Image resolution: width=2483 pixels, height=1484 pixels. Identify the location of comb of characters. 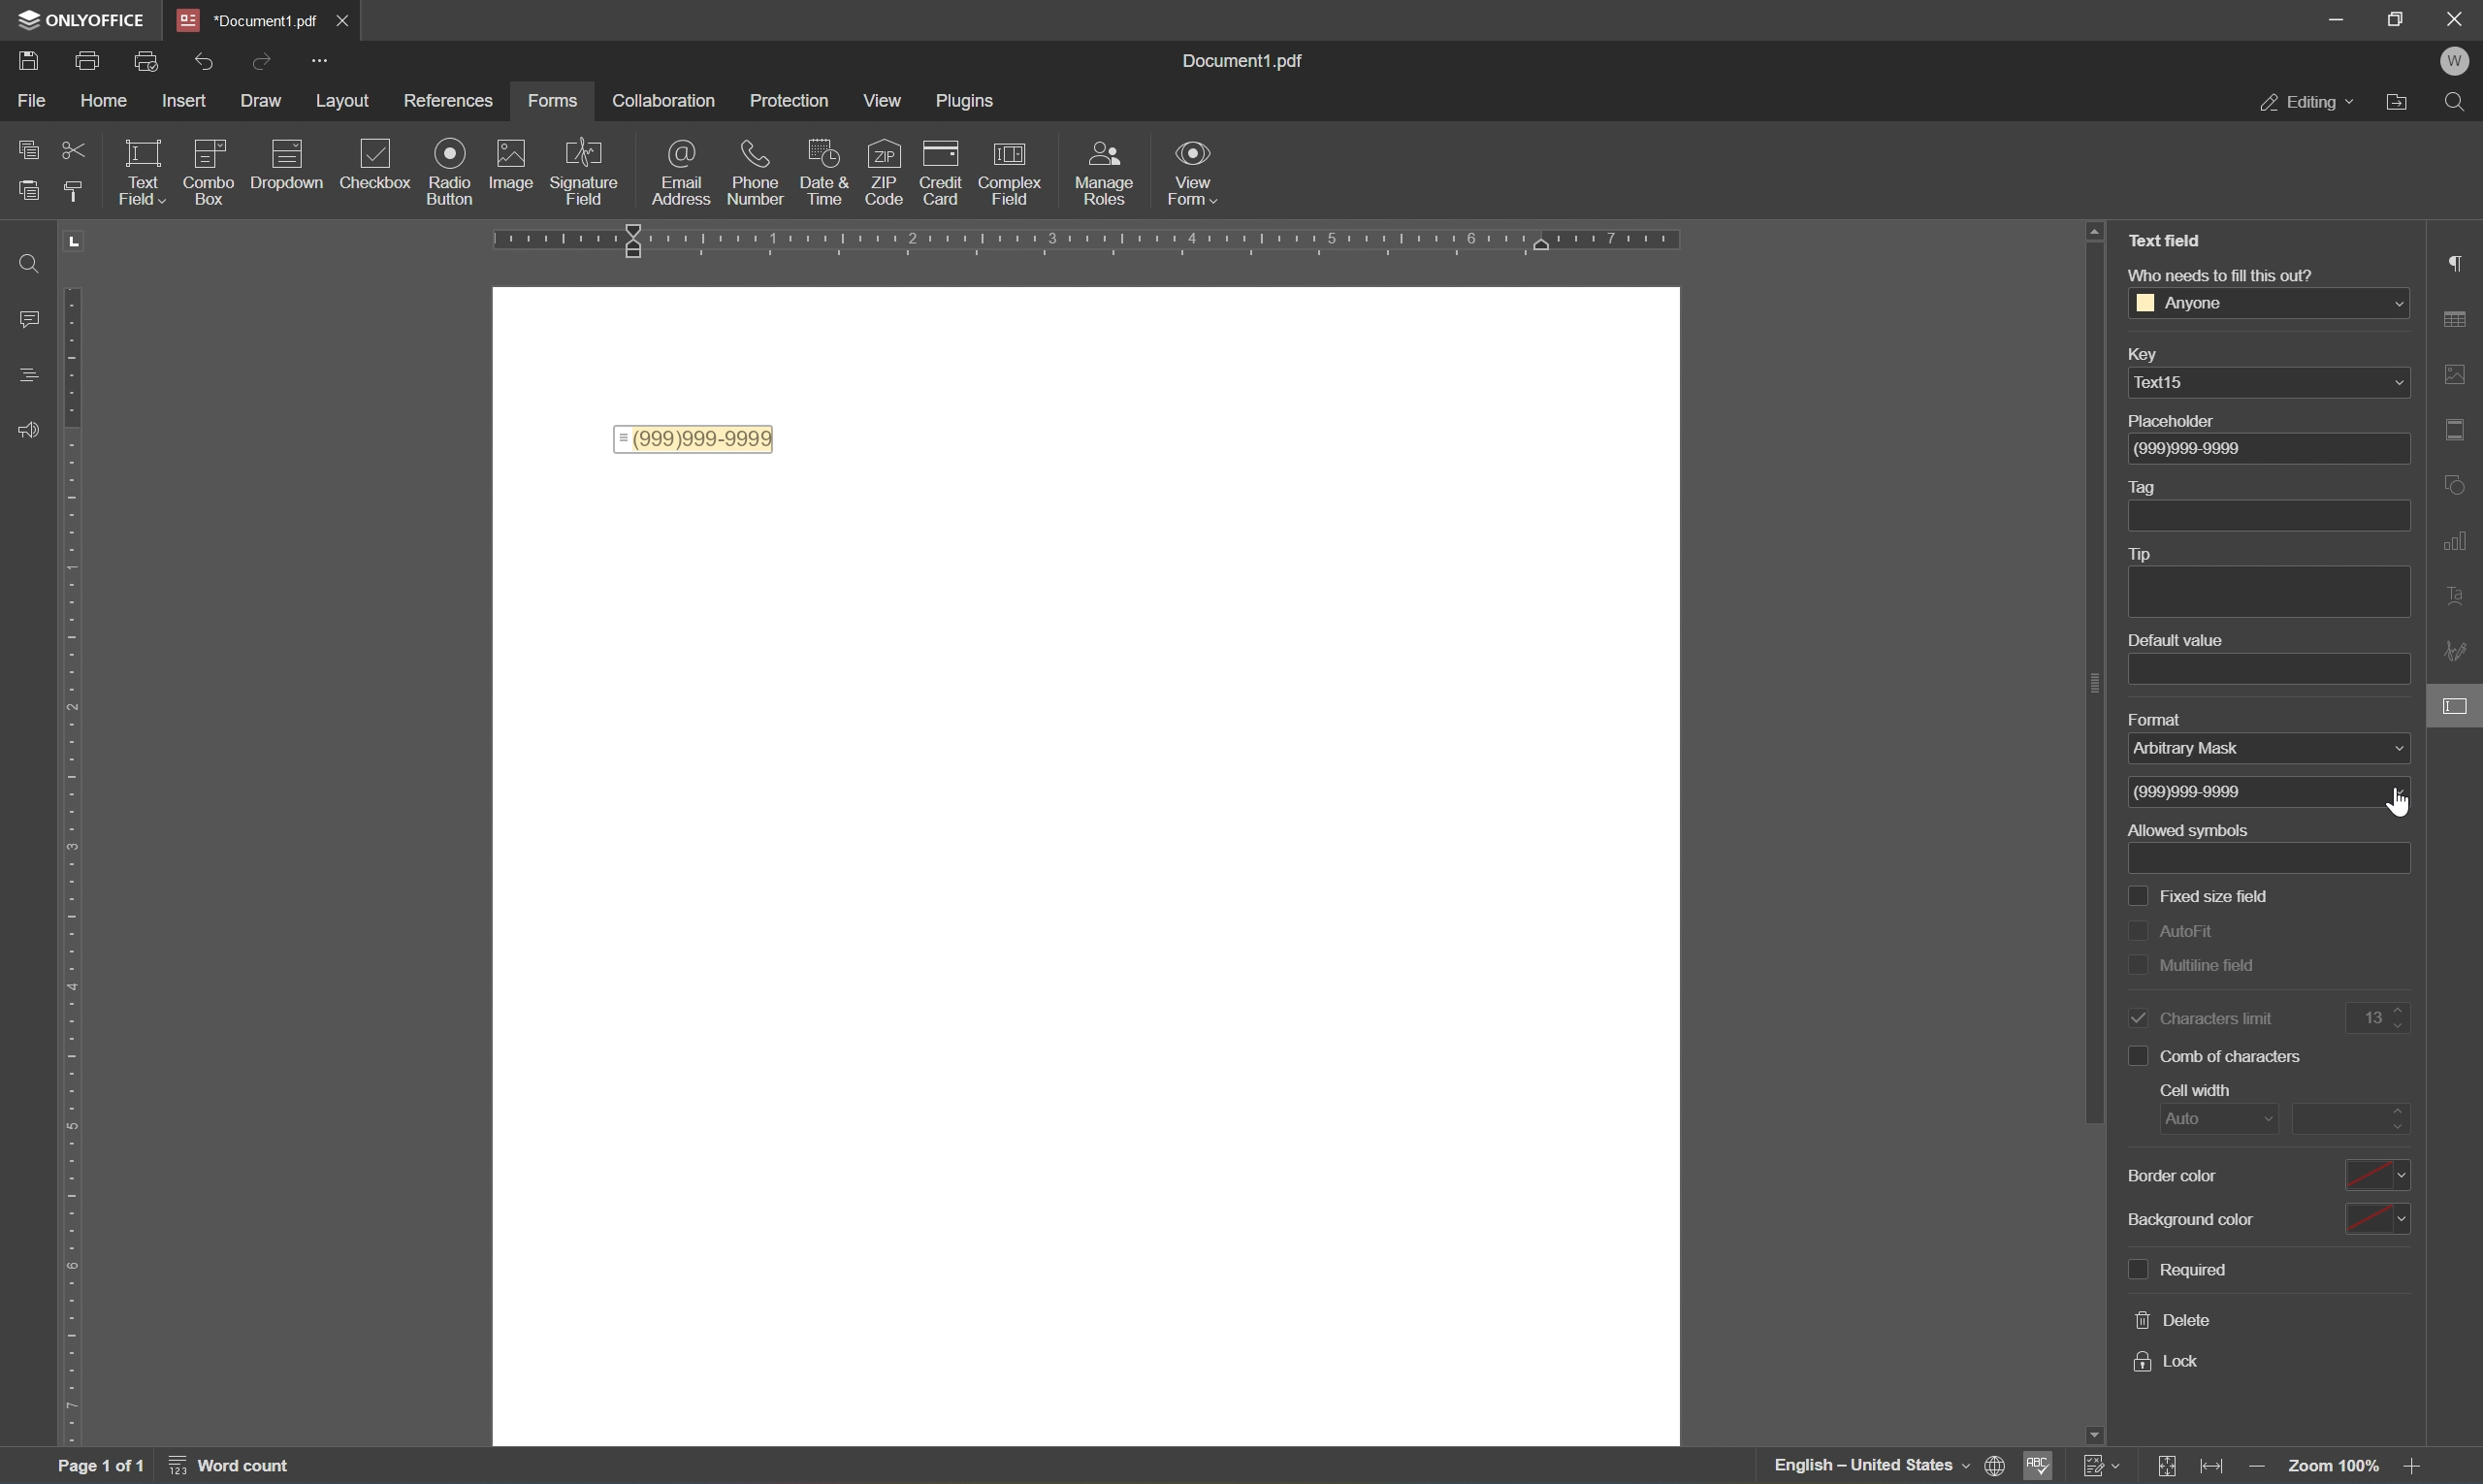
(2213, 1056).